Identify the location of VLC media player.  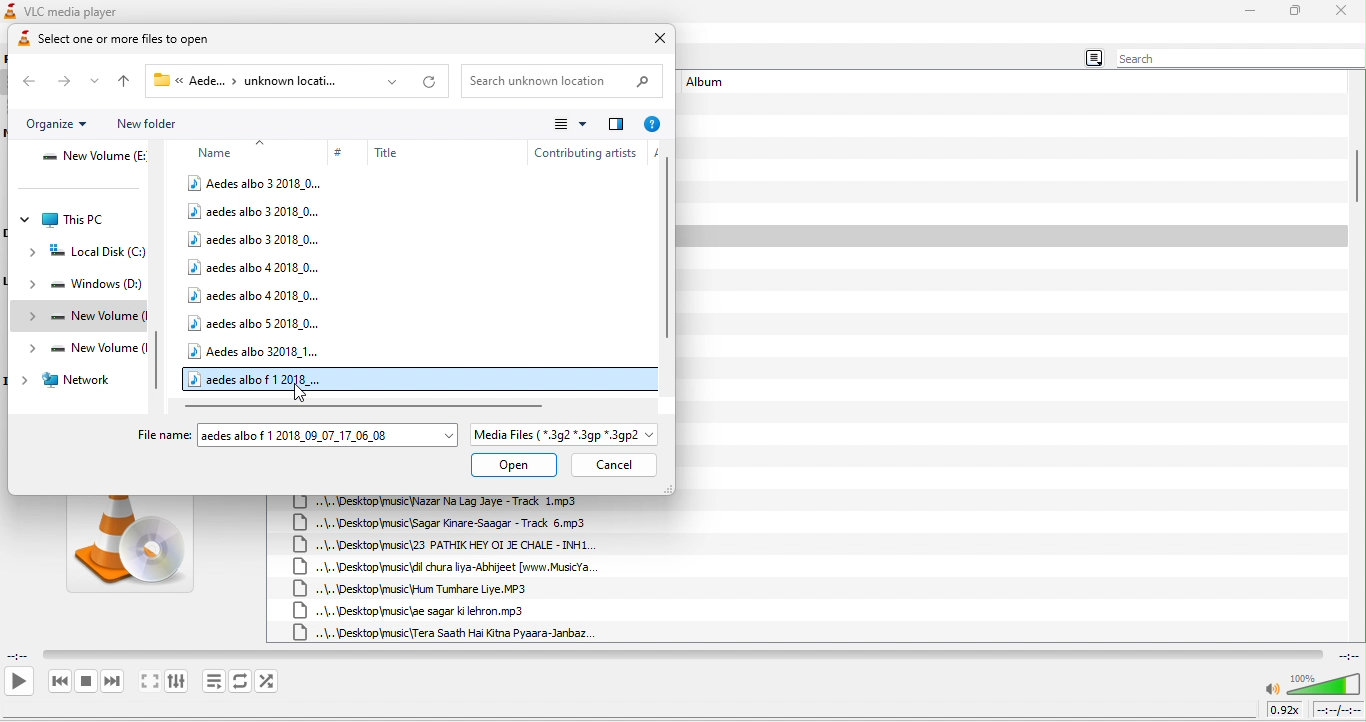
(84, 10).